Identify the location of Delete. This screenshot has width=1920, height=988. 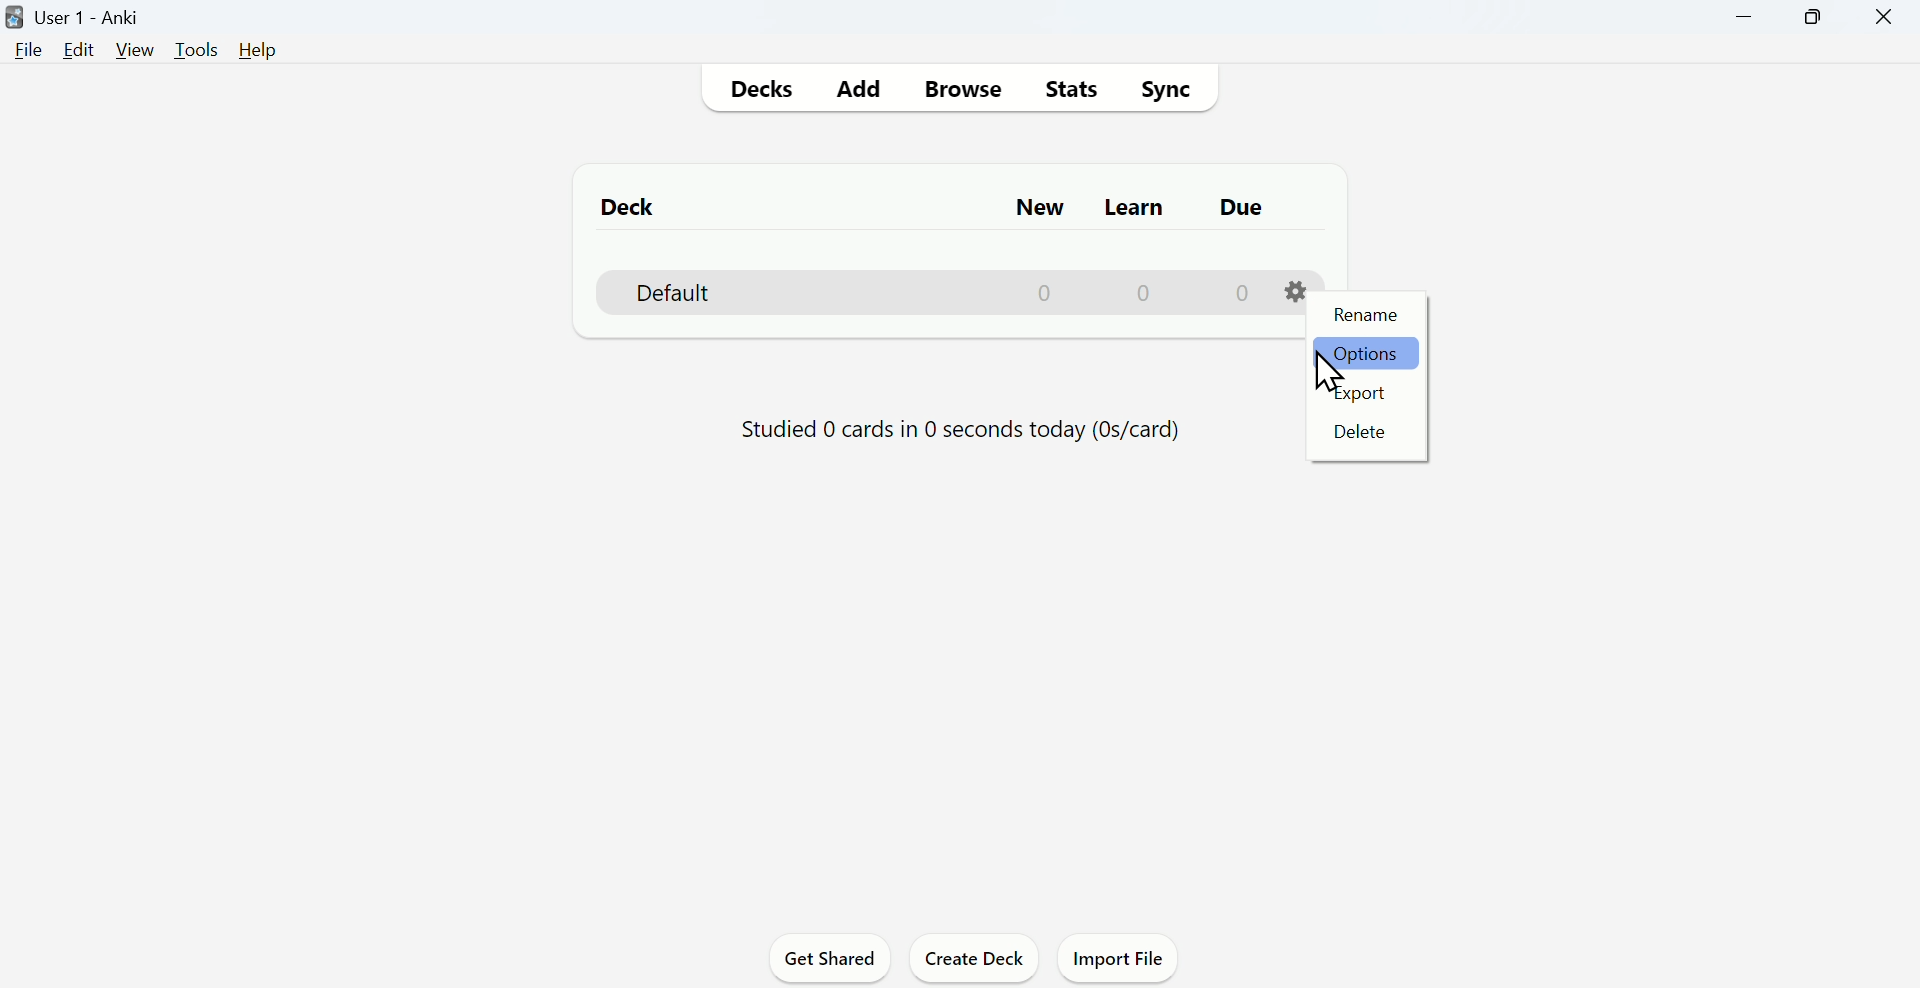
(1362, 437).